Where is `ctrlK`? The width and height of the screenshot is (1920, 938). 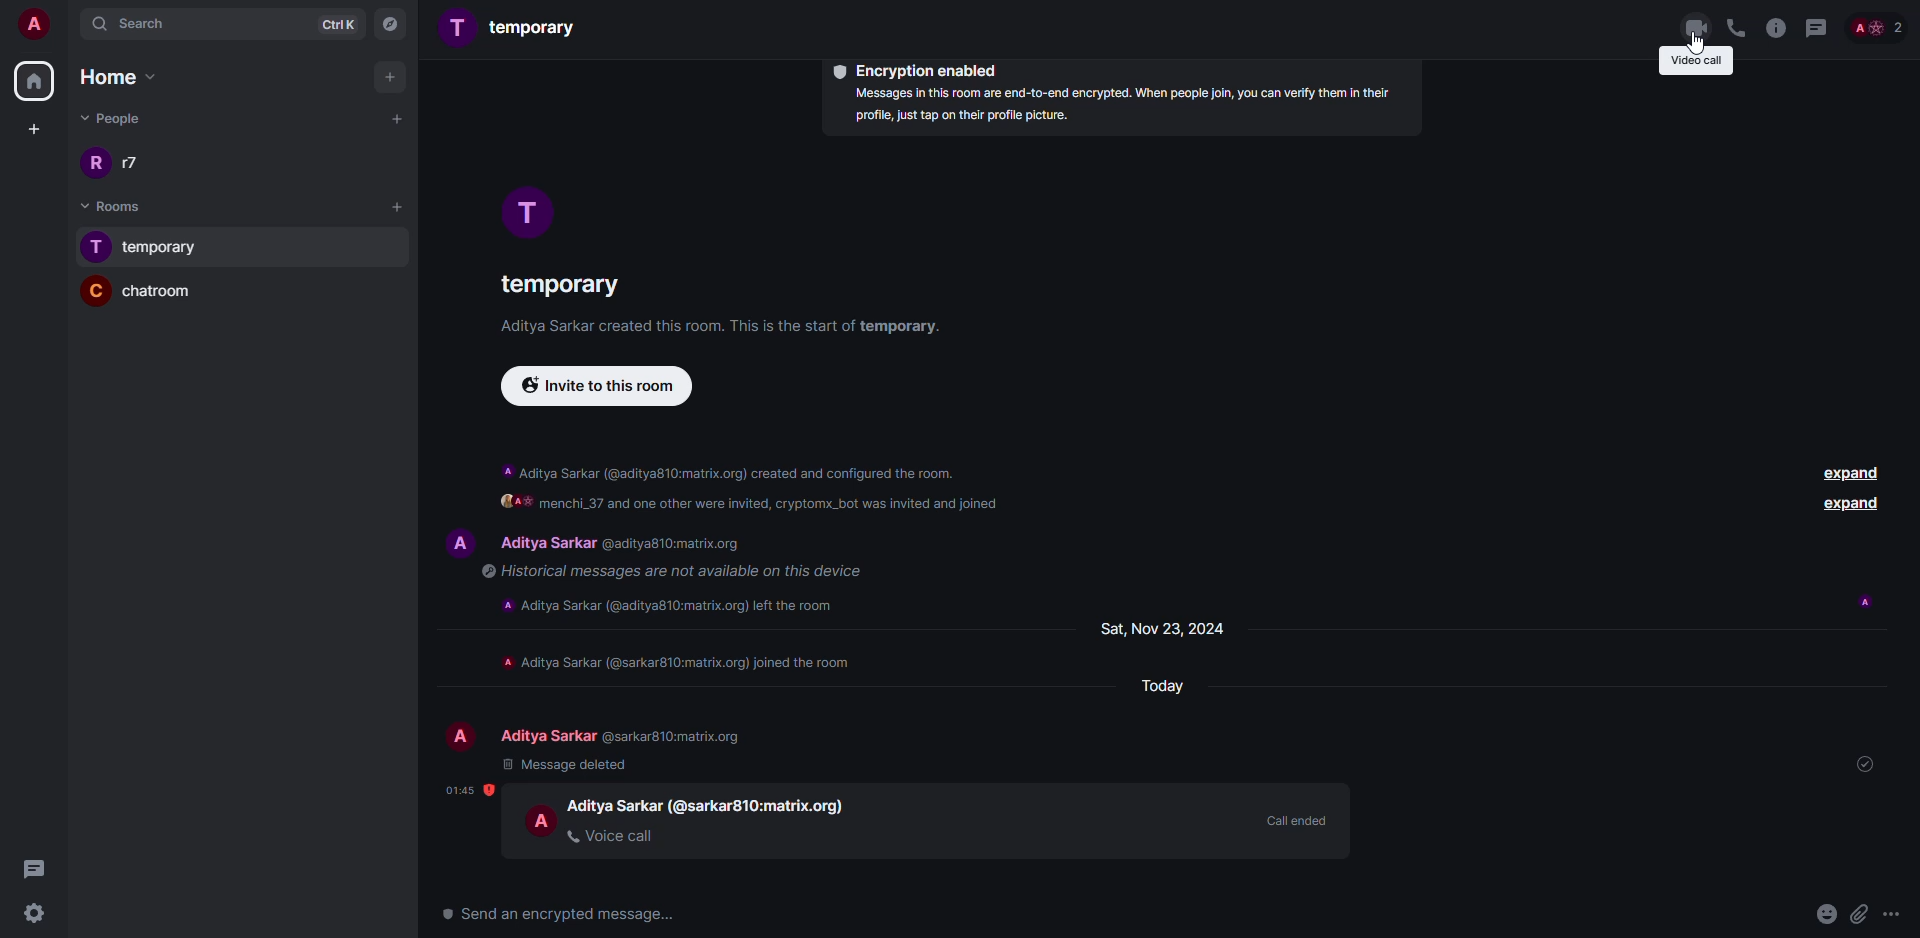 ctrlK is located at coordinates (332, 23).